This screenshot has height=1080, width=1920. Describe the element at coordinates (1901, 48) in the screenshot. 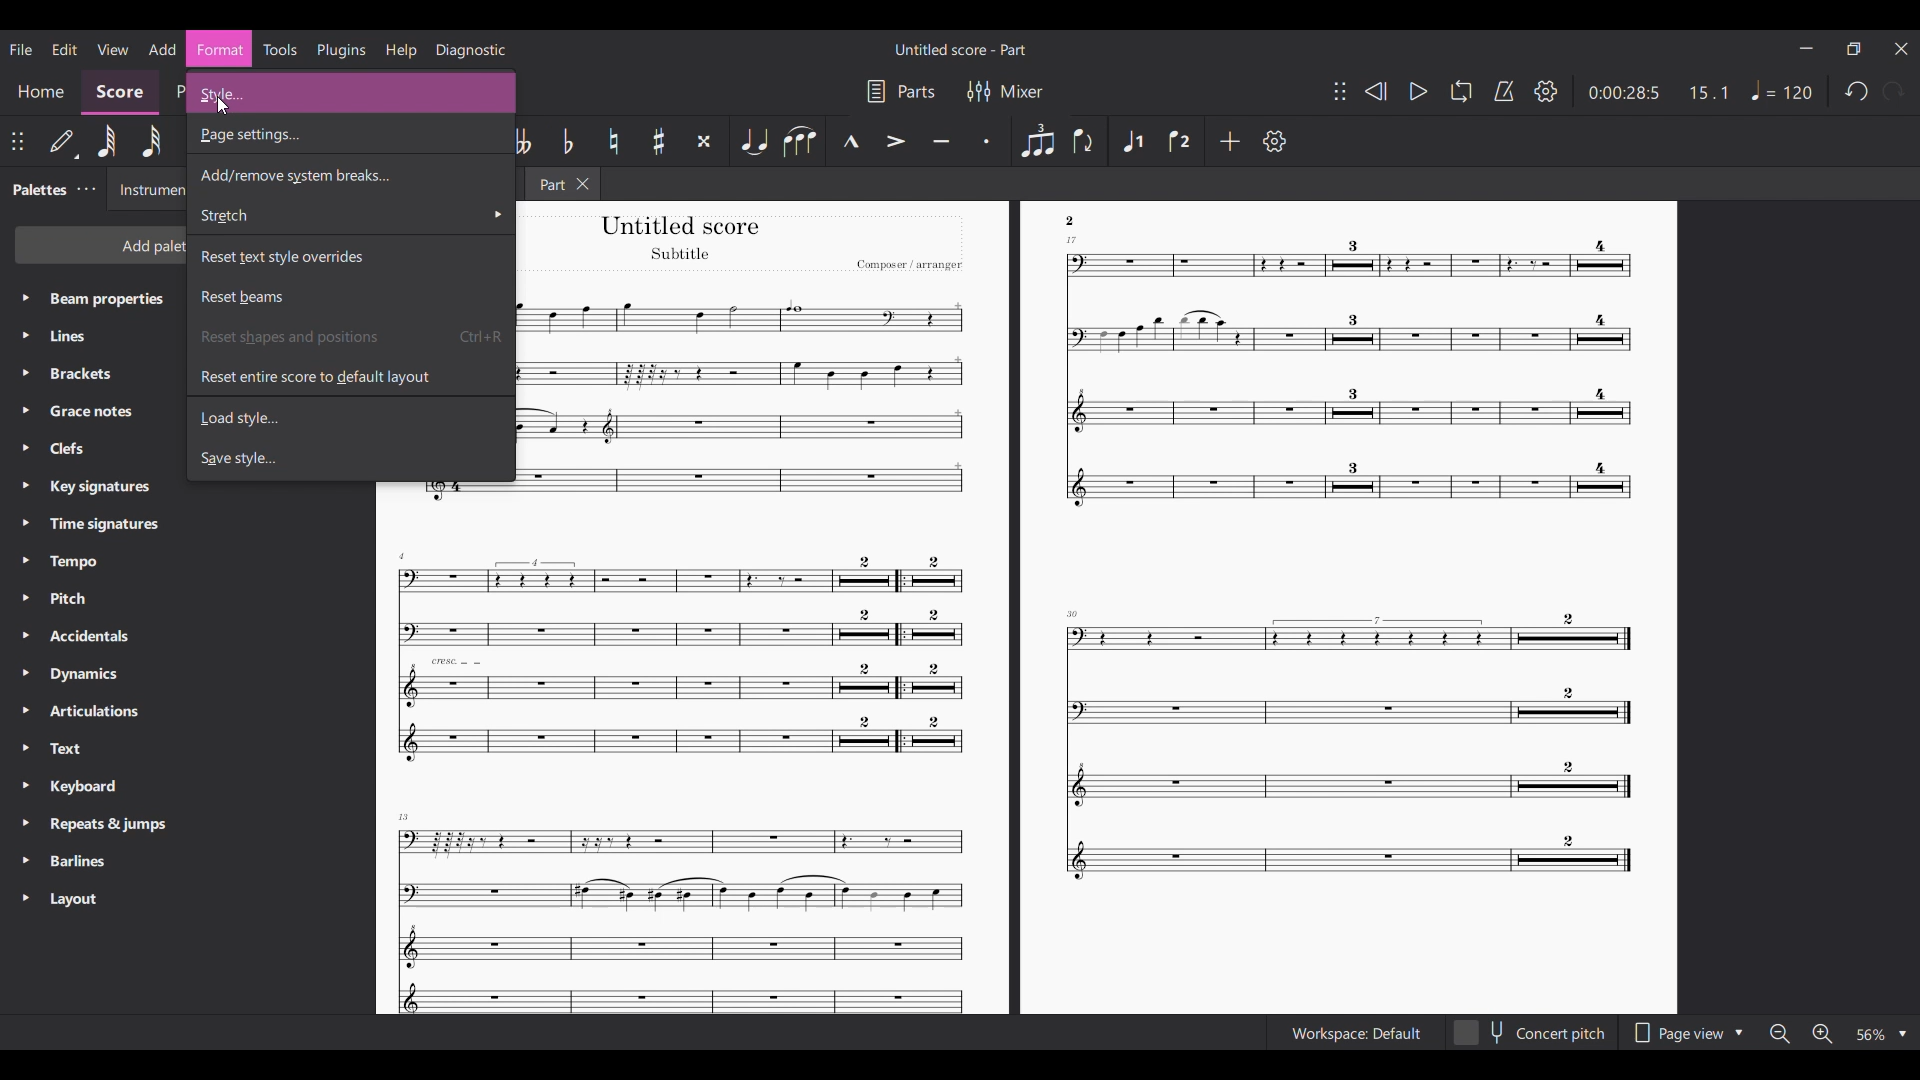

I see `Close interface` at that location.